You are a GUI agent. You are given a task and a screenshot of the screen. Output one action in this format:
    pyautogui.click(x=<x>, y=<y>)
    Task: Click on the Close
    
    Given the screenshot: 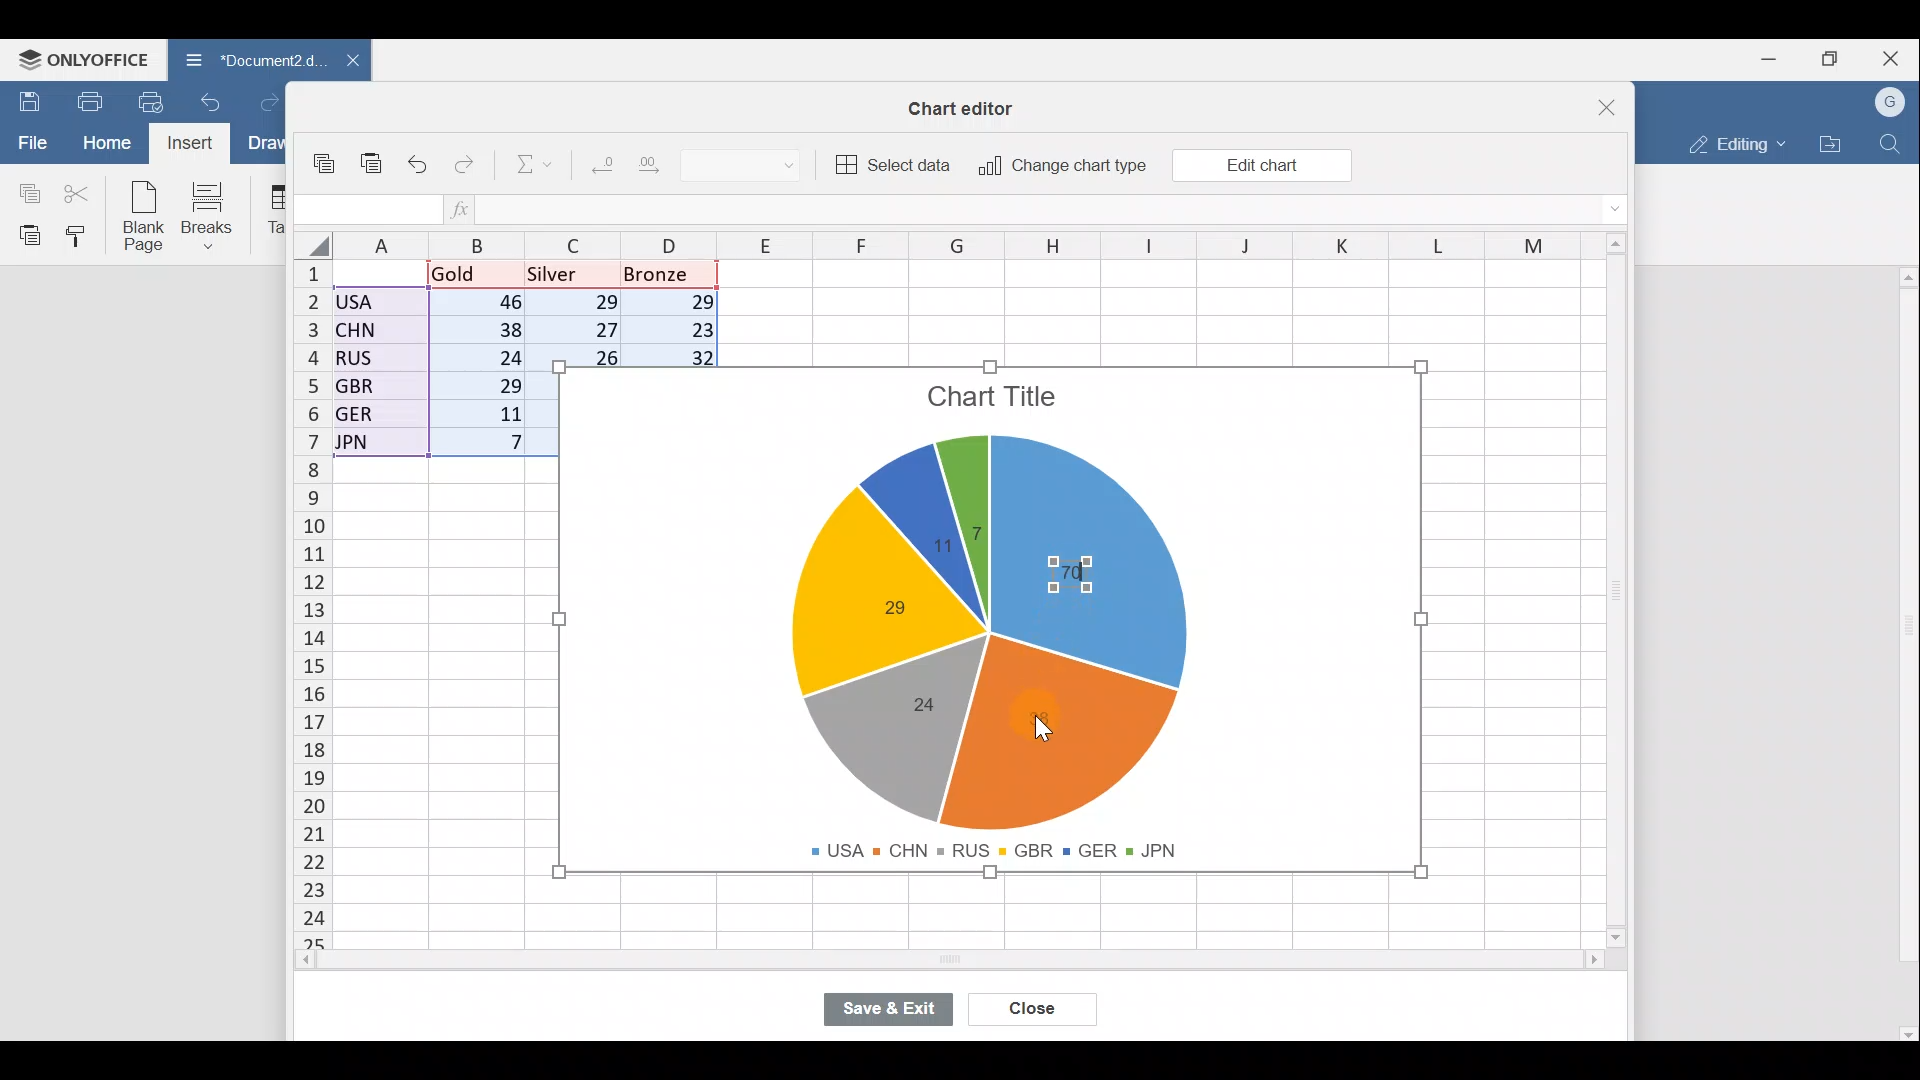 What is the action you would take?
    pyautogui.click(x=1615, y=105)
    